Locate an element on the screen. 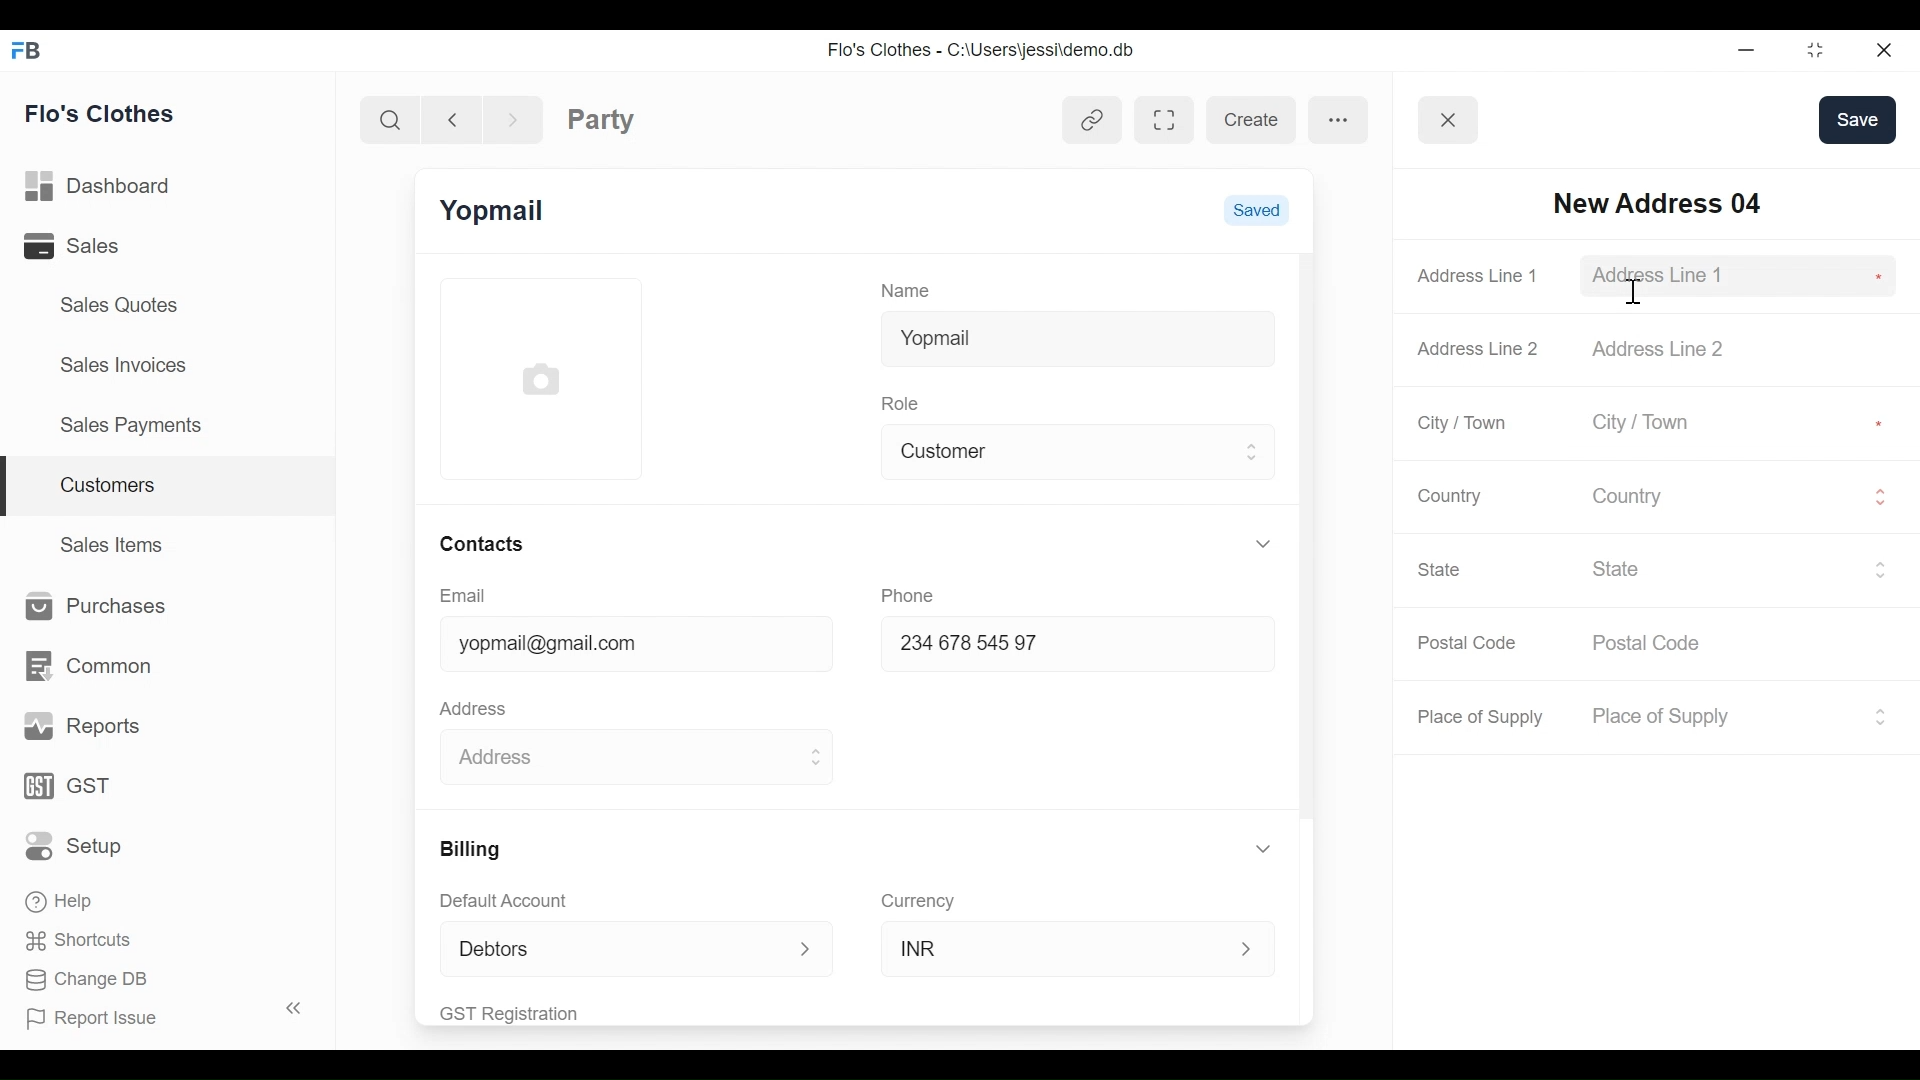 This screenshot has width=1920, height=1080. Place of Supply is located at coordinates (1719, 717).